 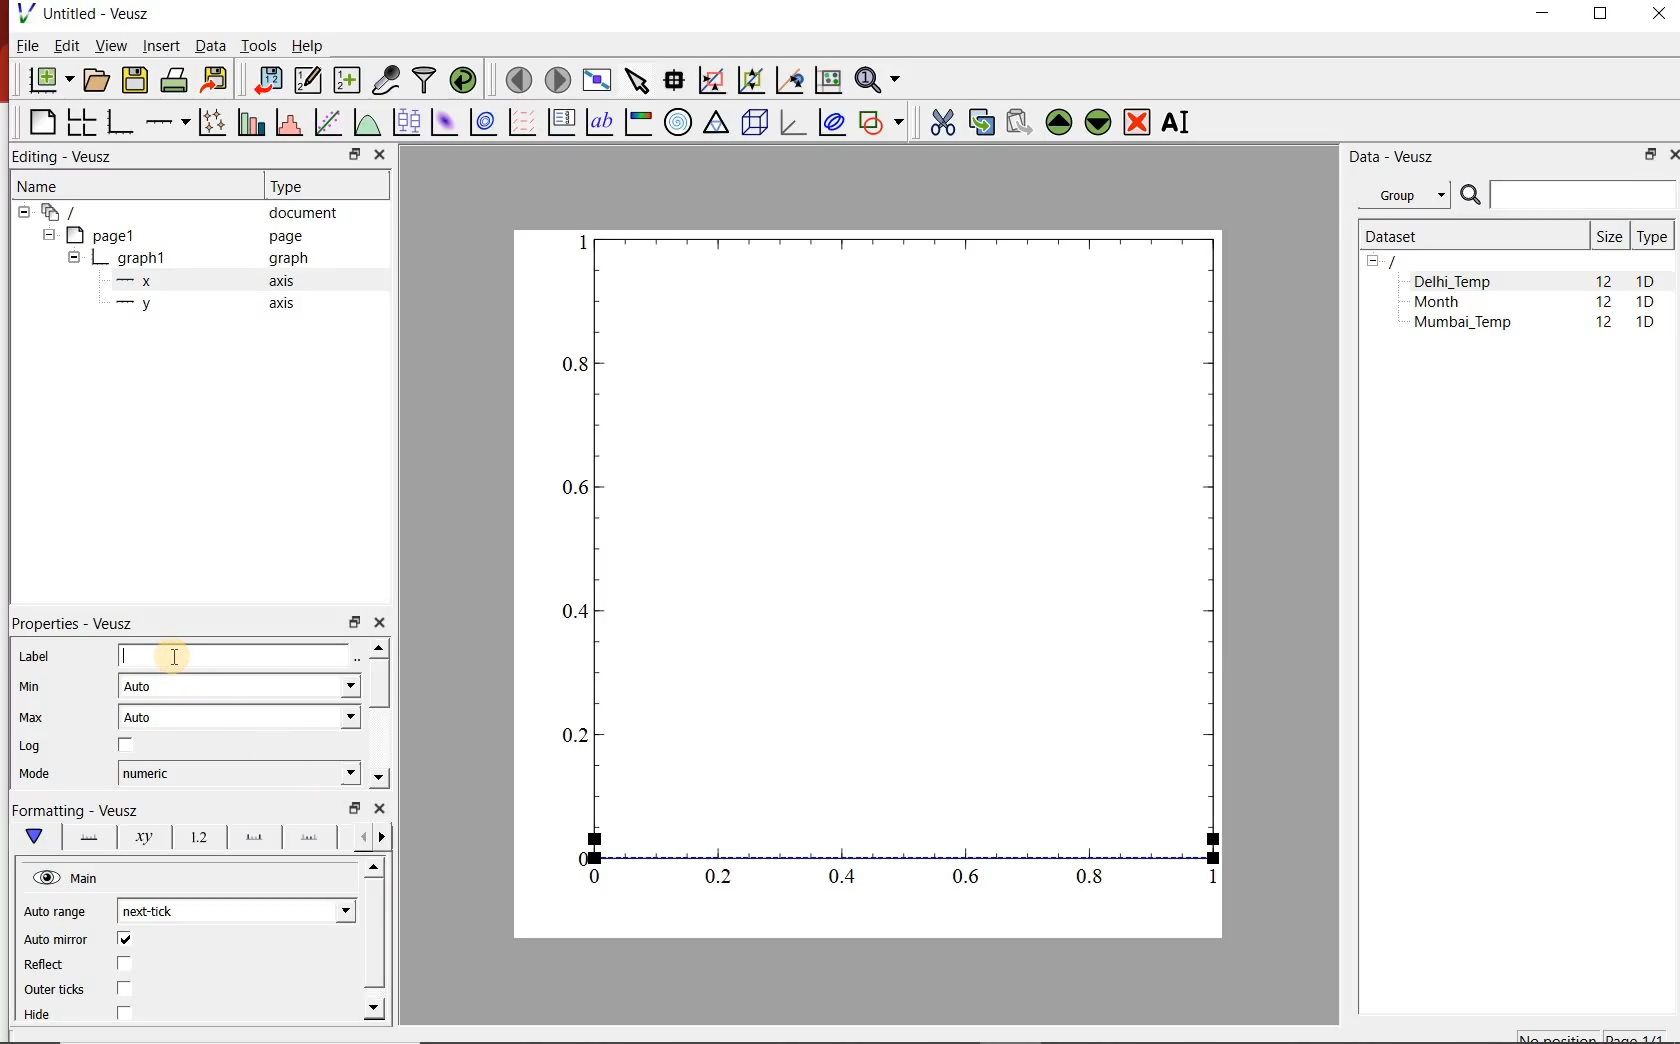 I want to click on Delhi_Temp, so click(x=1456, y=281).